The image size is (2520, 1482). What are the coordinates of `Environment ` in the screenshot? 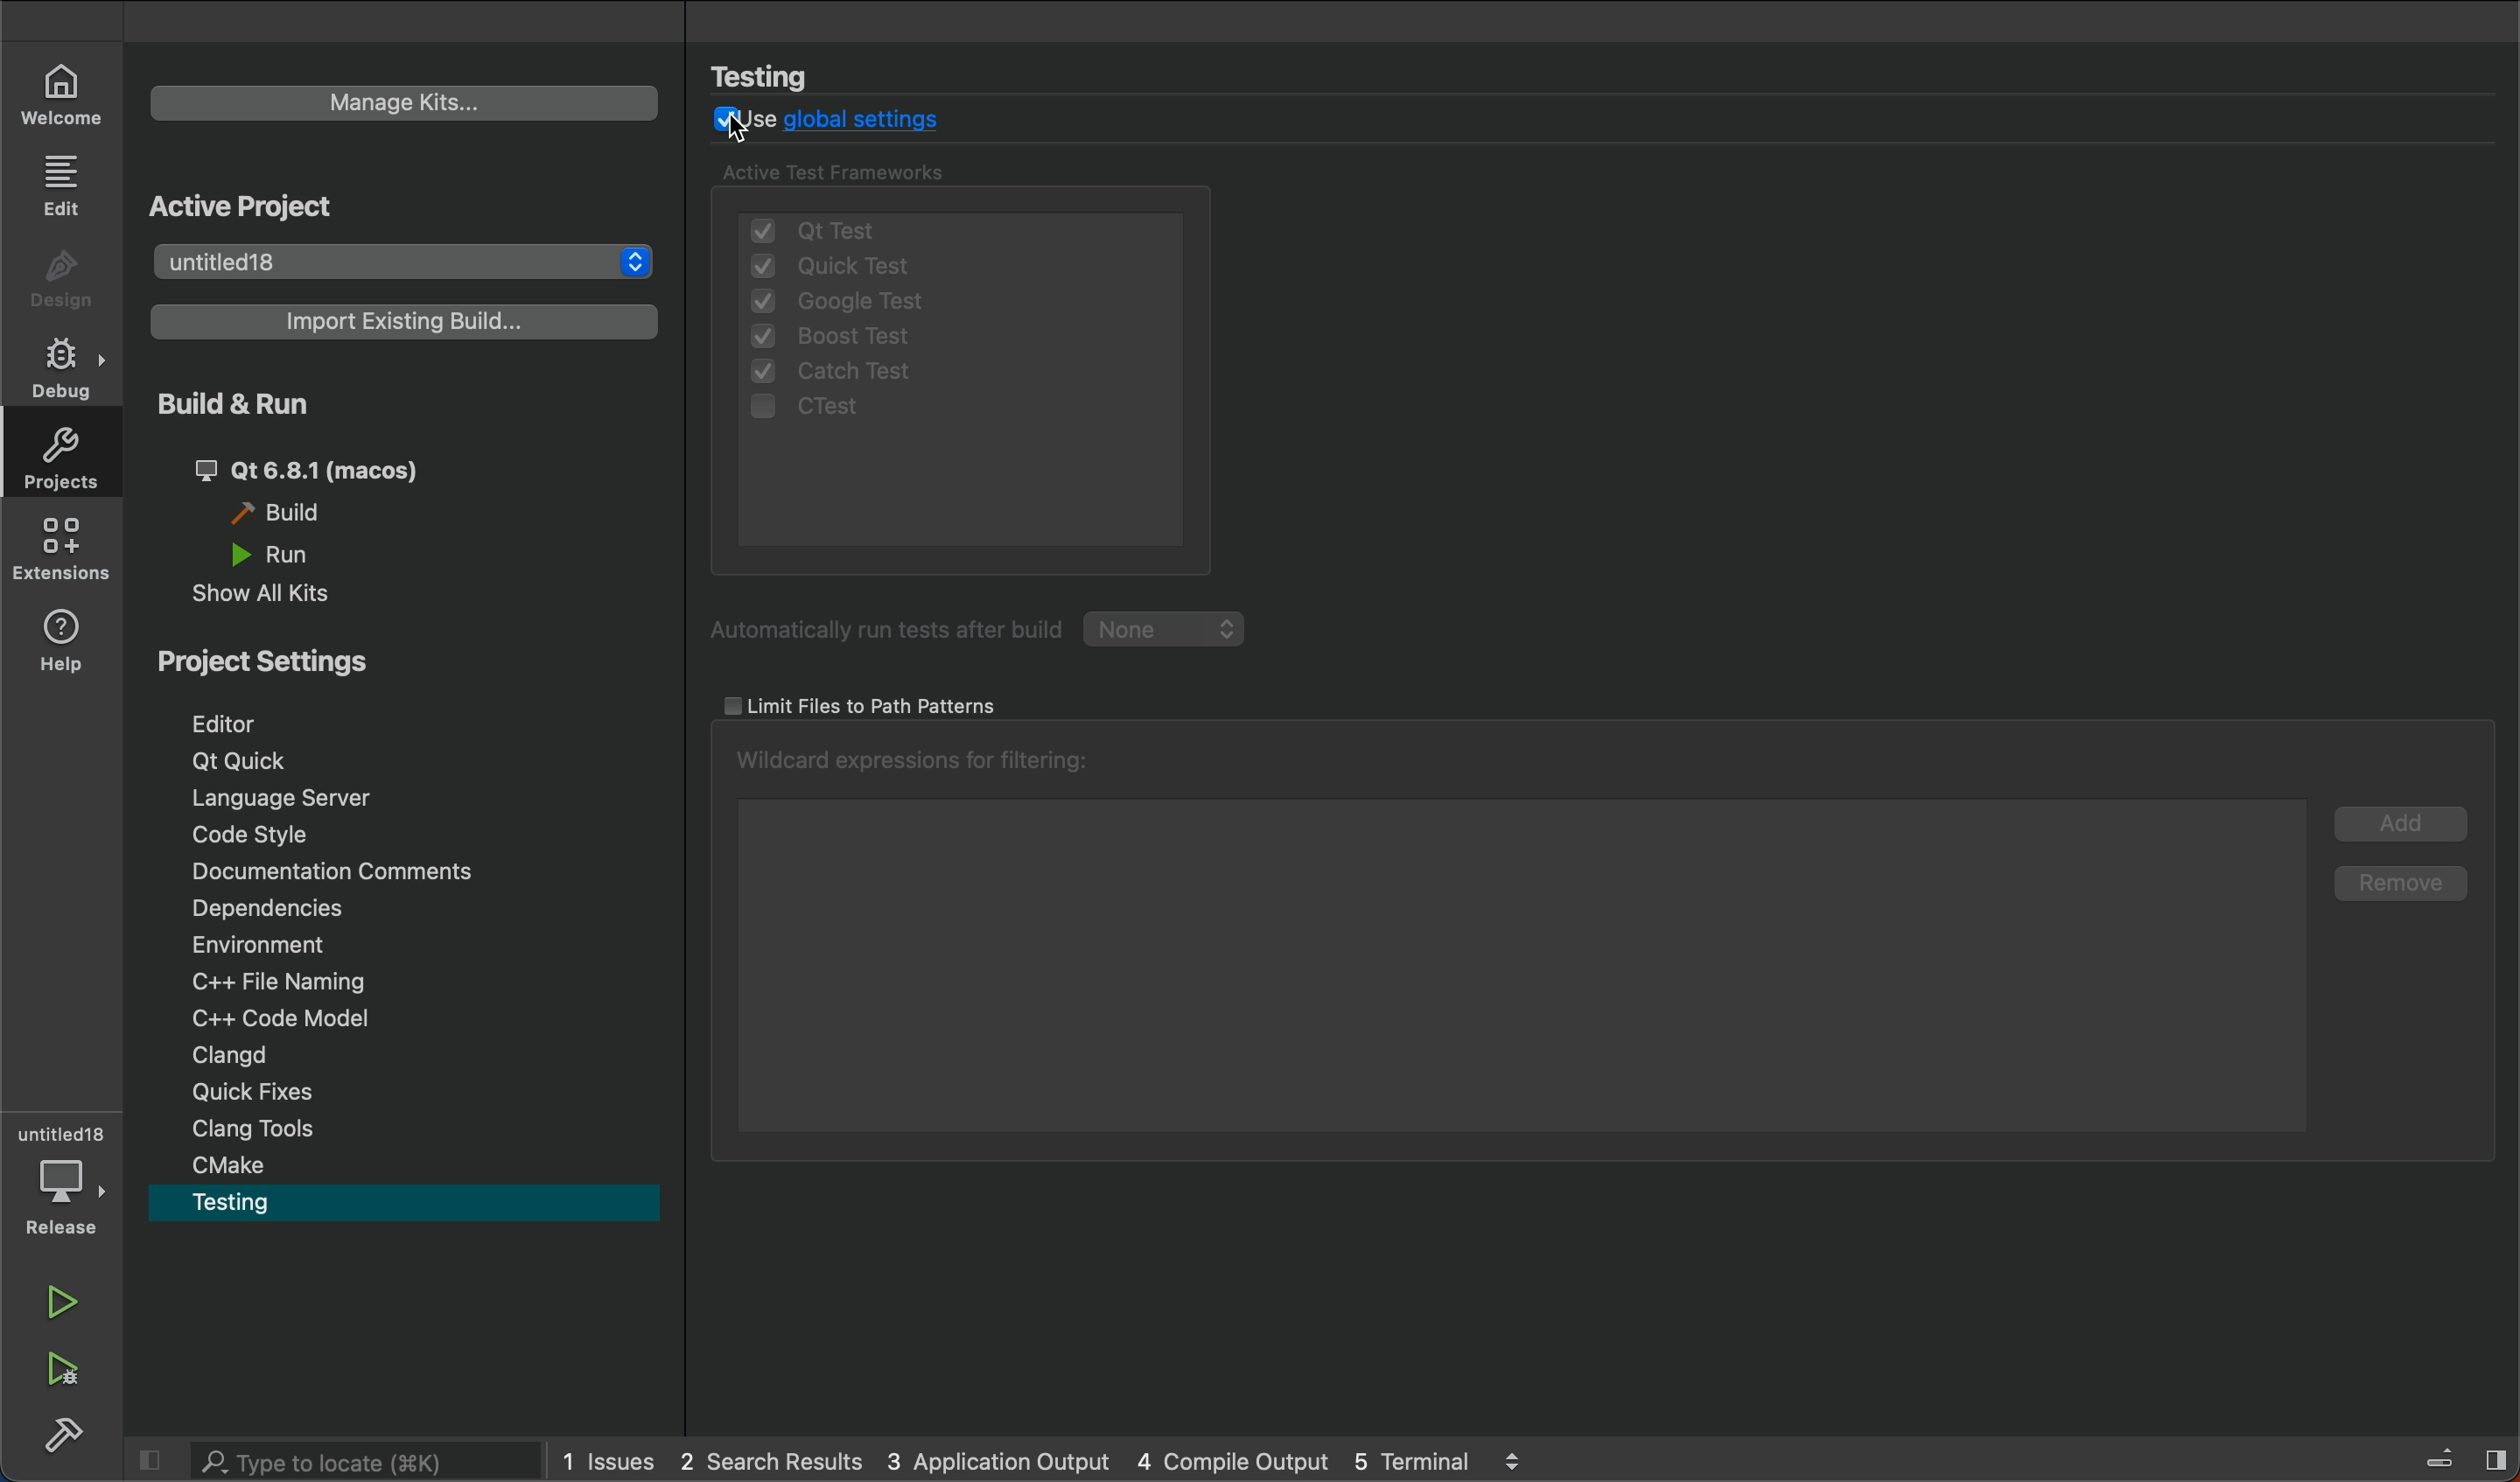 It's located at (411, 949).